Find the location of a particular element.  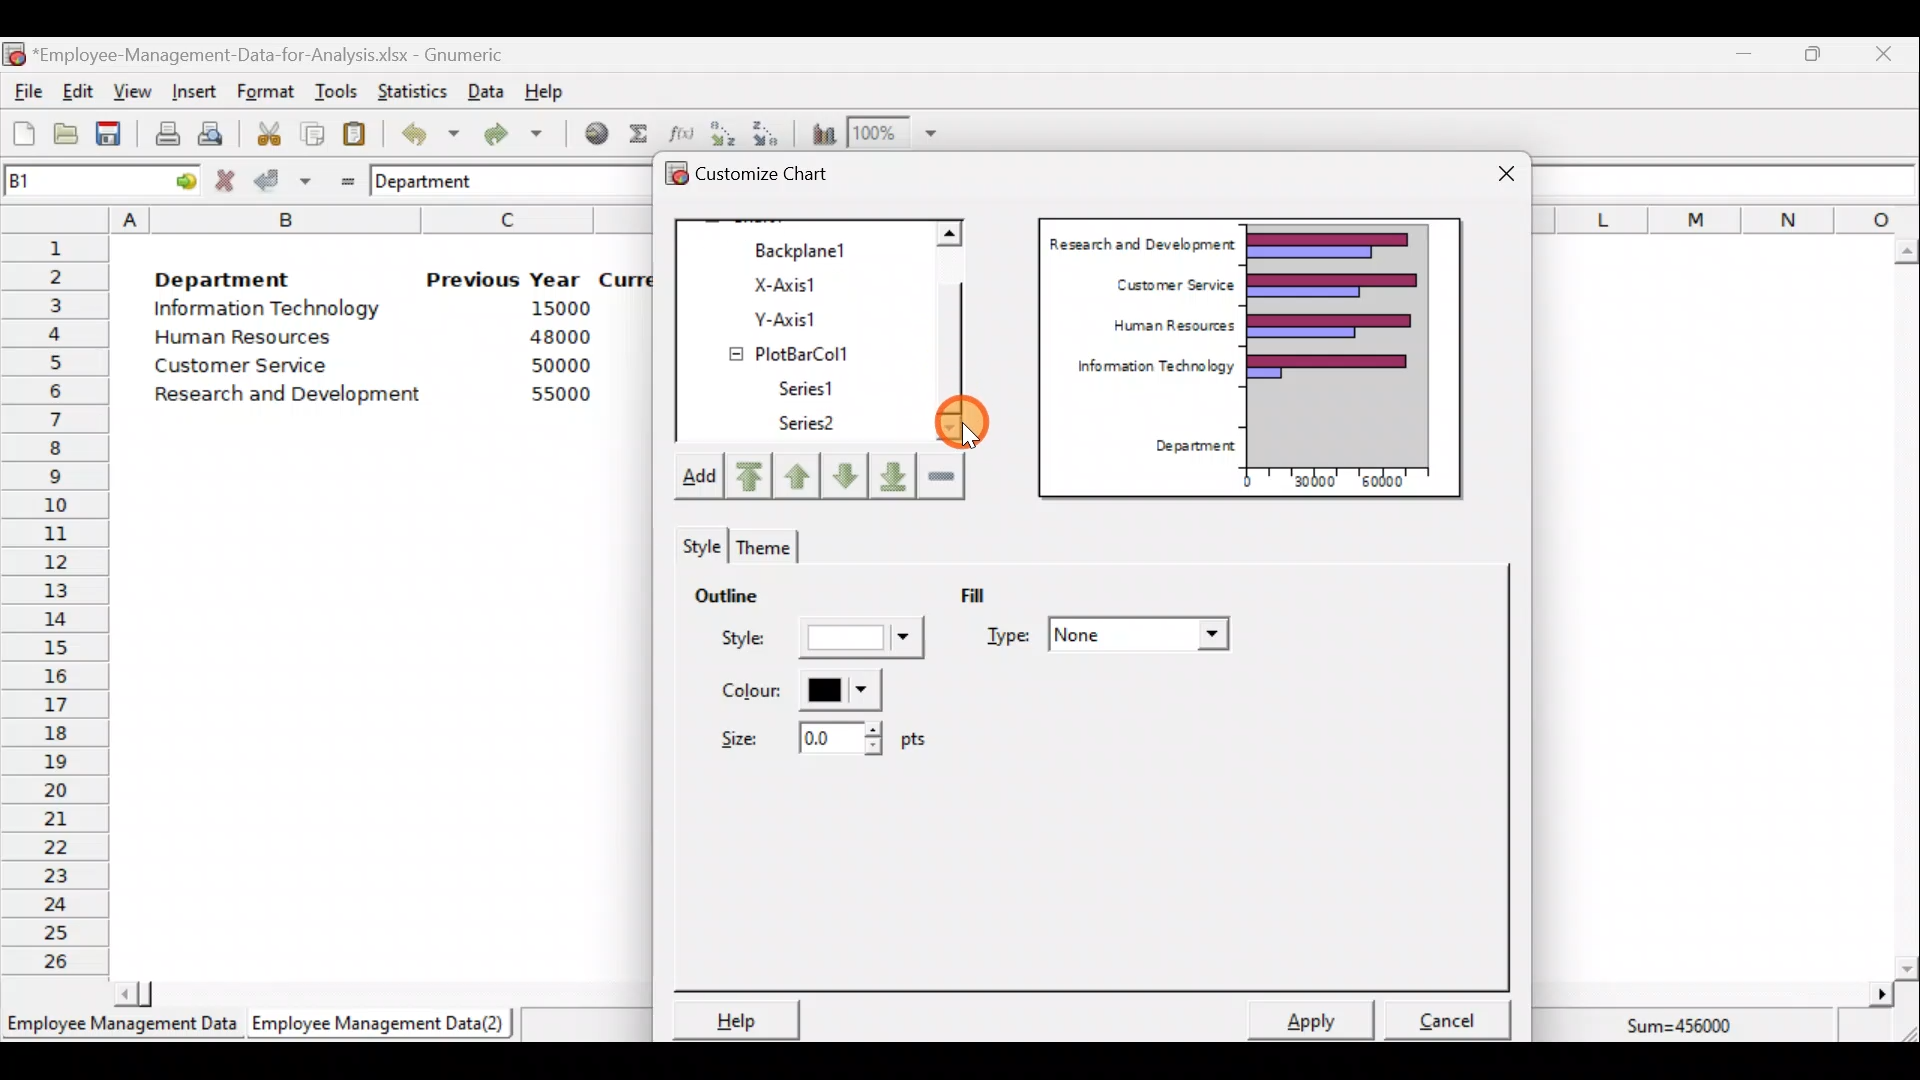

Chart preview is located at coordinates (1351, 344).